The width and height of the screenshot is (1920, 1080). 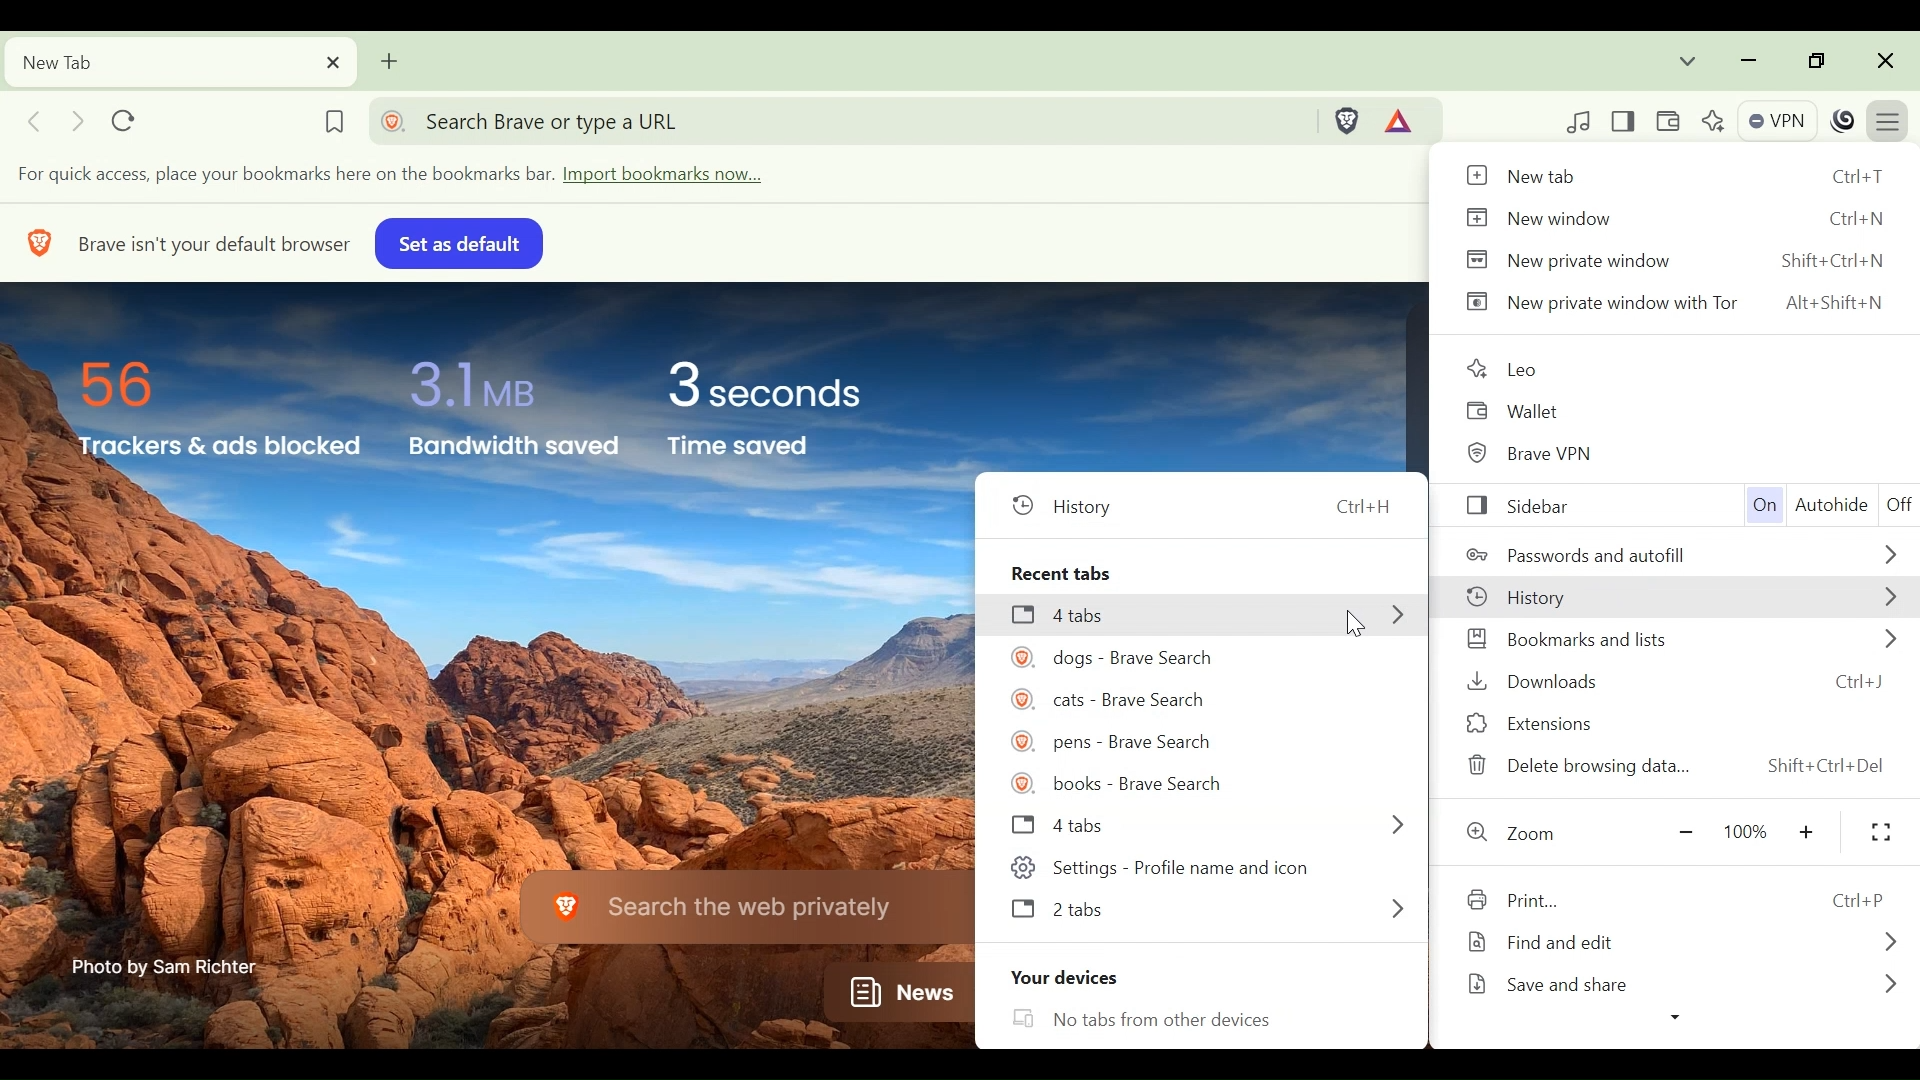 I want to click on Passwords and autofill, so click(x=1686, y=555).